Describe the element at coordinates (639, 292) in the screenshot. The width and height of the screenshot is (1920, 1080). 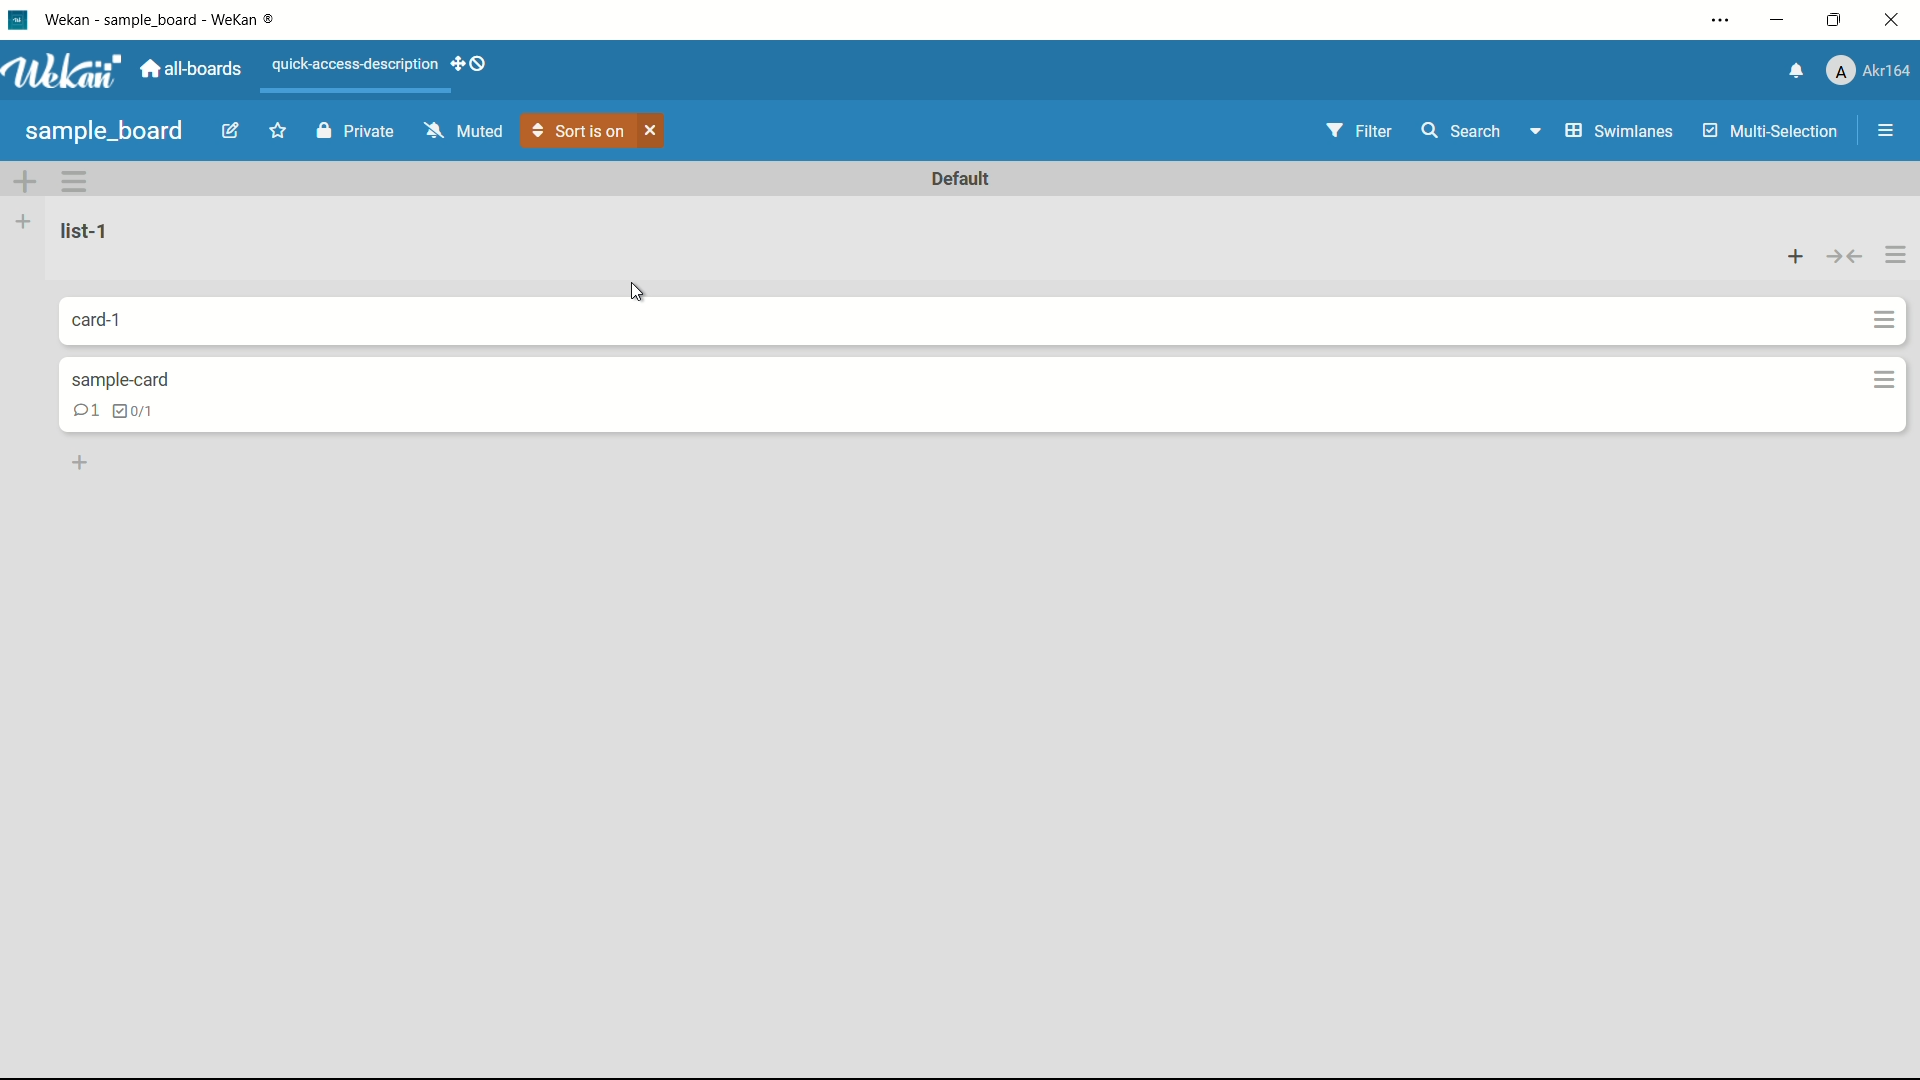
I see `cursor` at that location.